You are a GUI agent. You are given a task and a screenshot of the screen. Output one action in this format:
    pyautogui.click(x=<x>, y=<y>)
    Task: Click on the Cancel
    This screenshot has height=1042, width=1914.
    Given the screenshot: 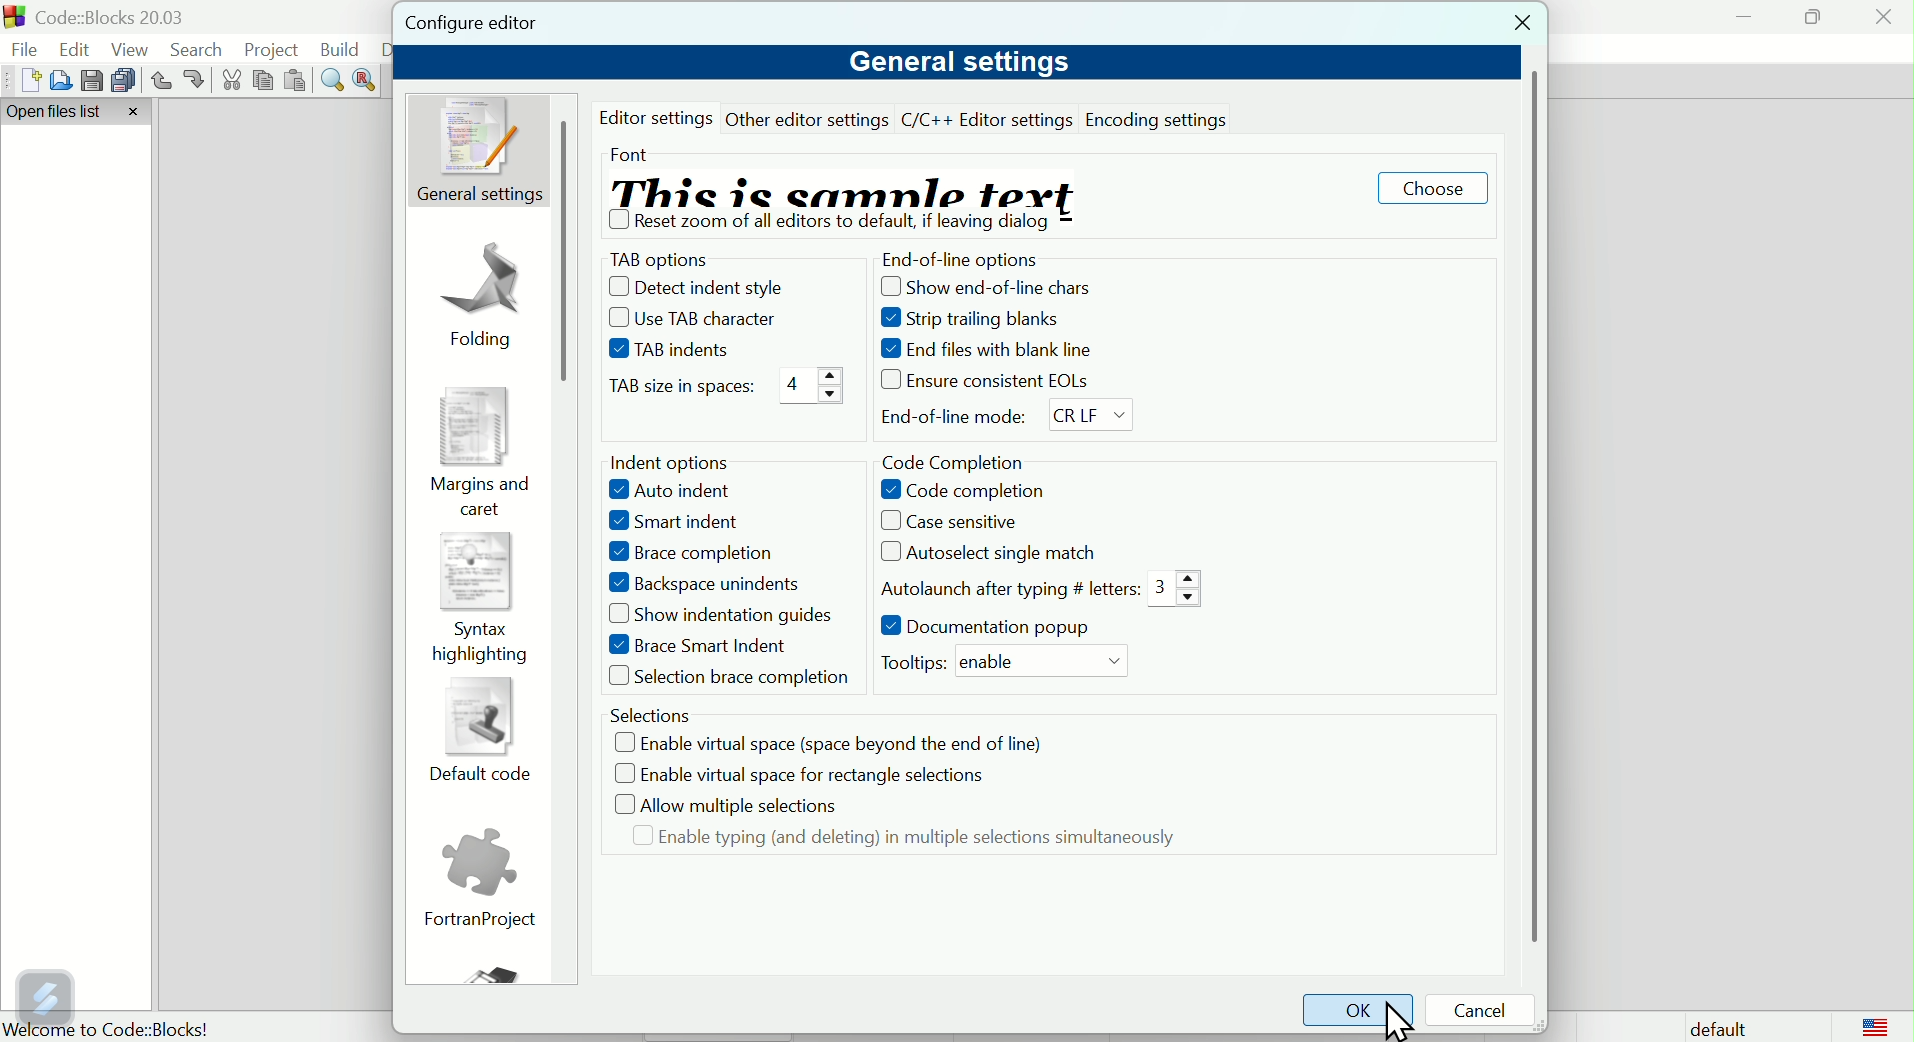 What is the action you would take?
    pyautogui.click(x=1486, y=1012)
    